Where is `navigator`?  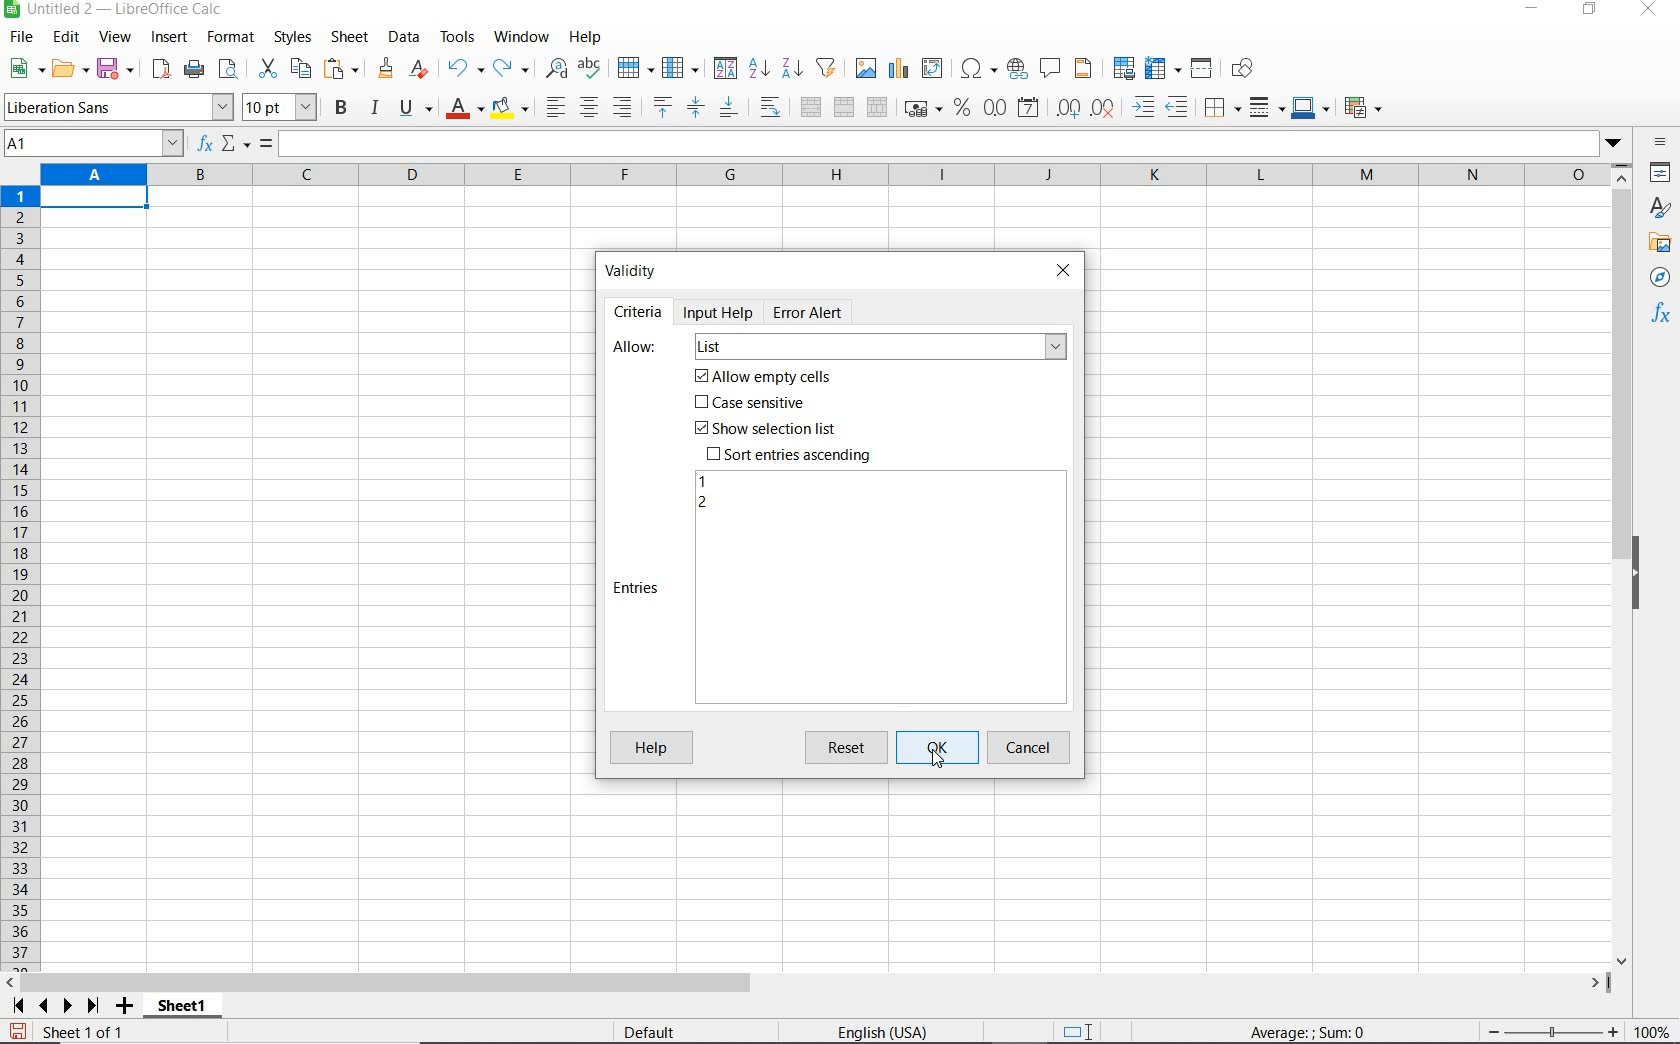
navigator is located at coordinates (1663, 282).